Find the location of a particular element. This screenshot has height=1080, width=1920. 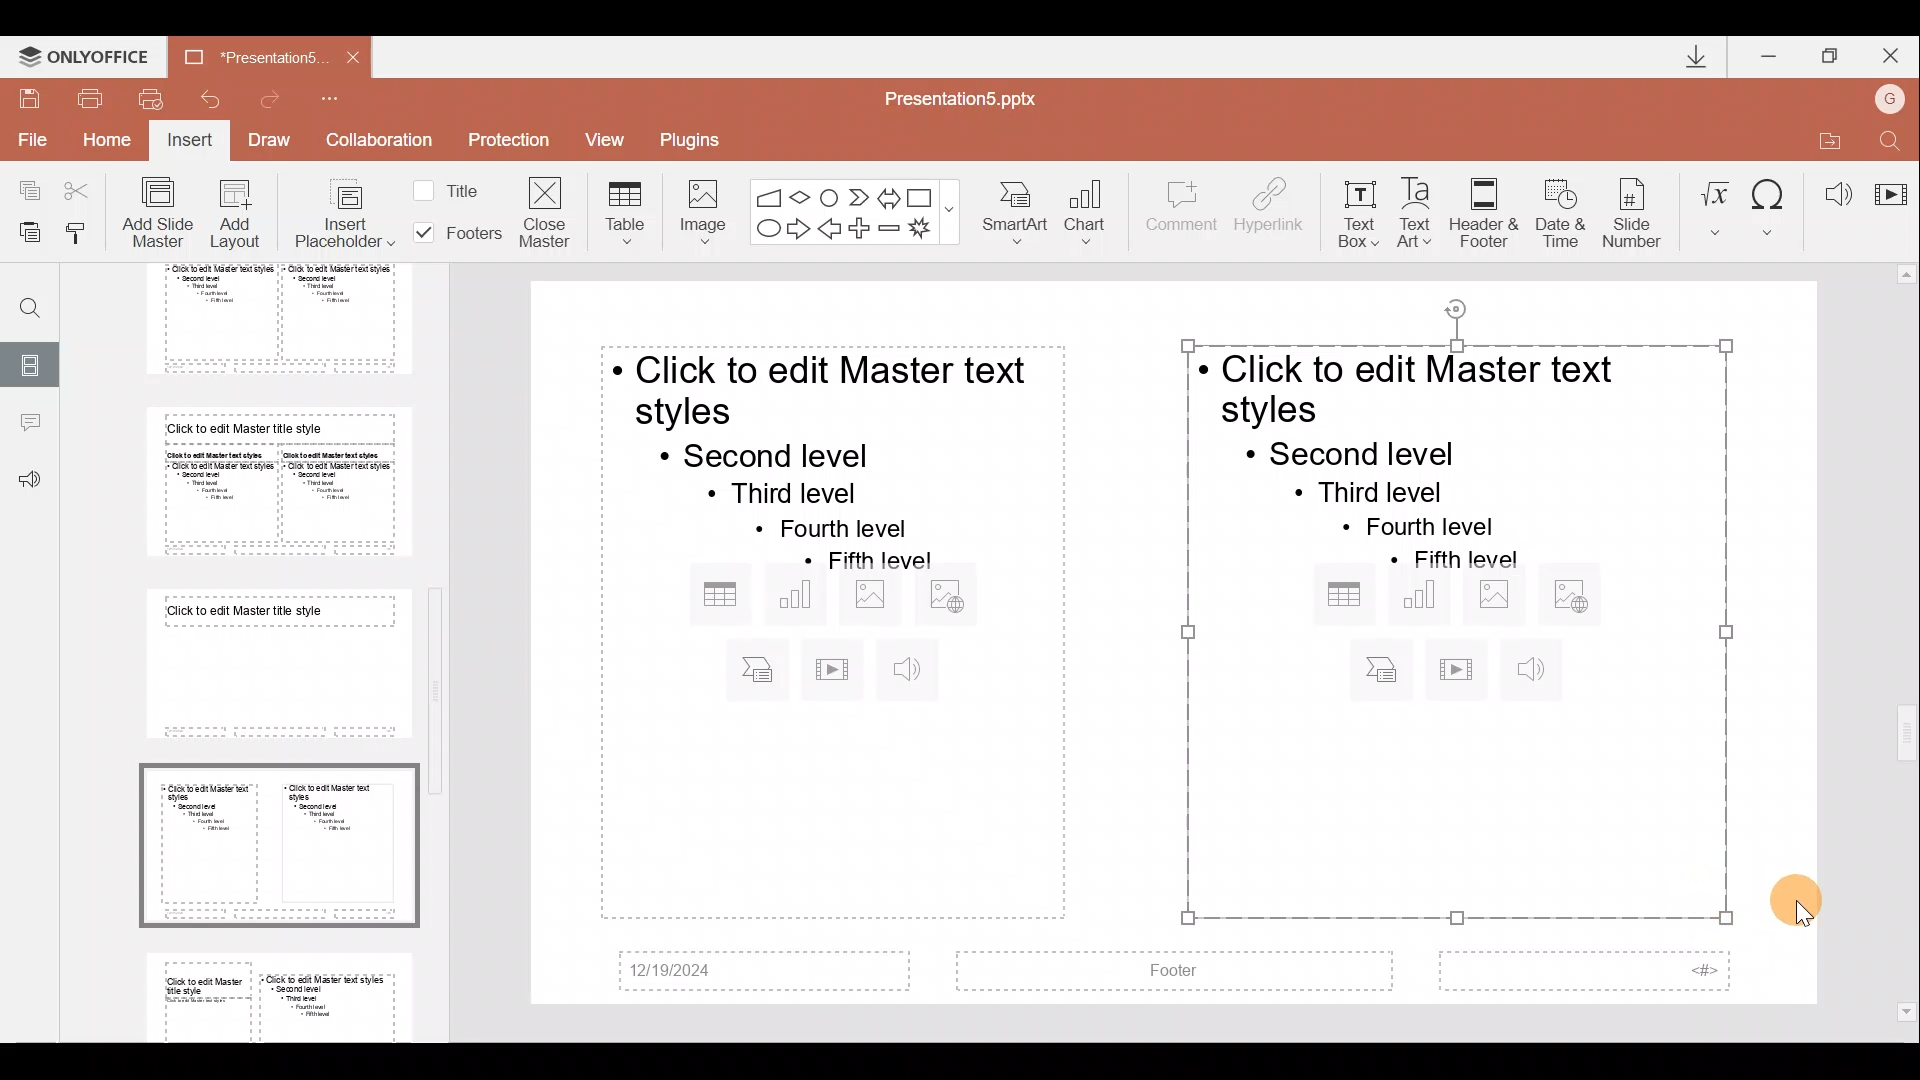

Chart is located at coordinates (1098, 214).